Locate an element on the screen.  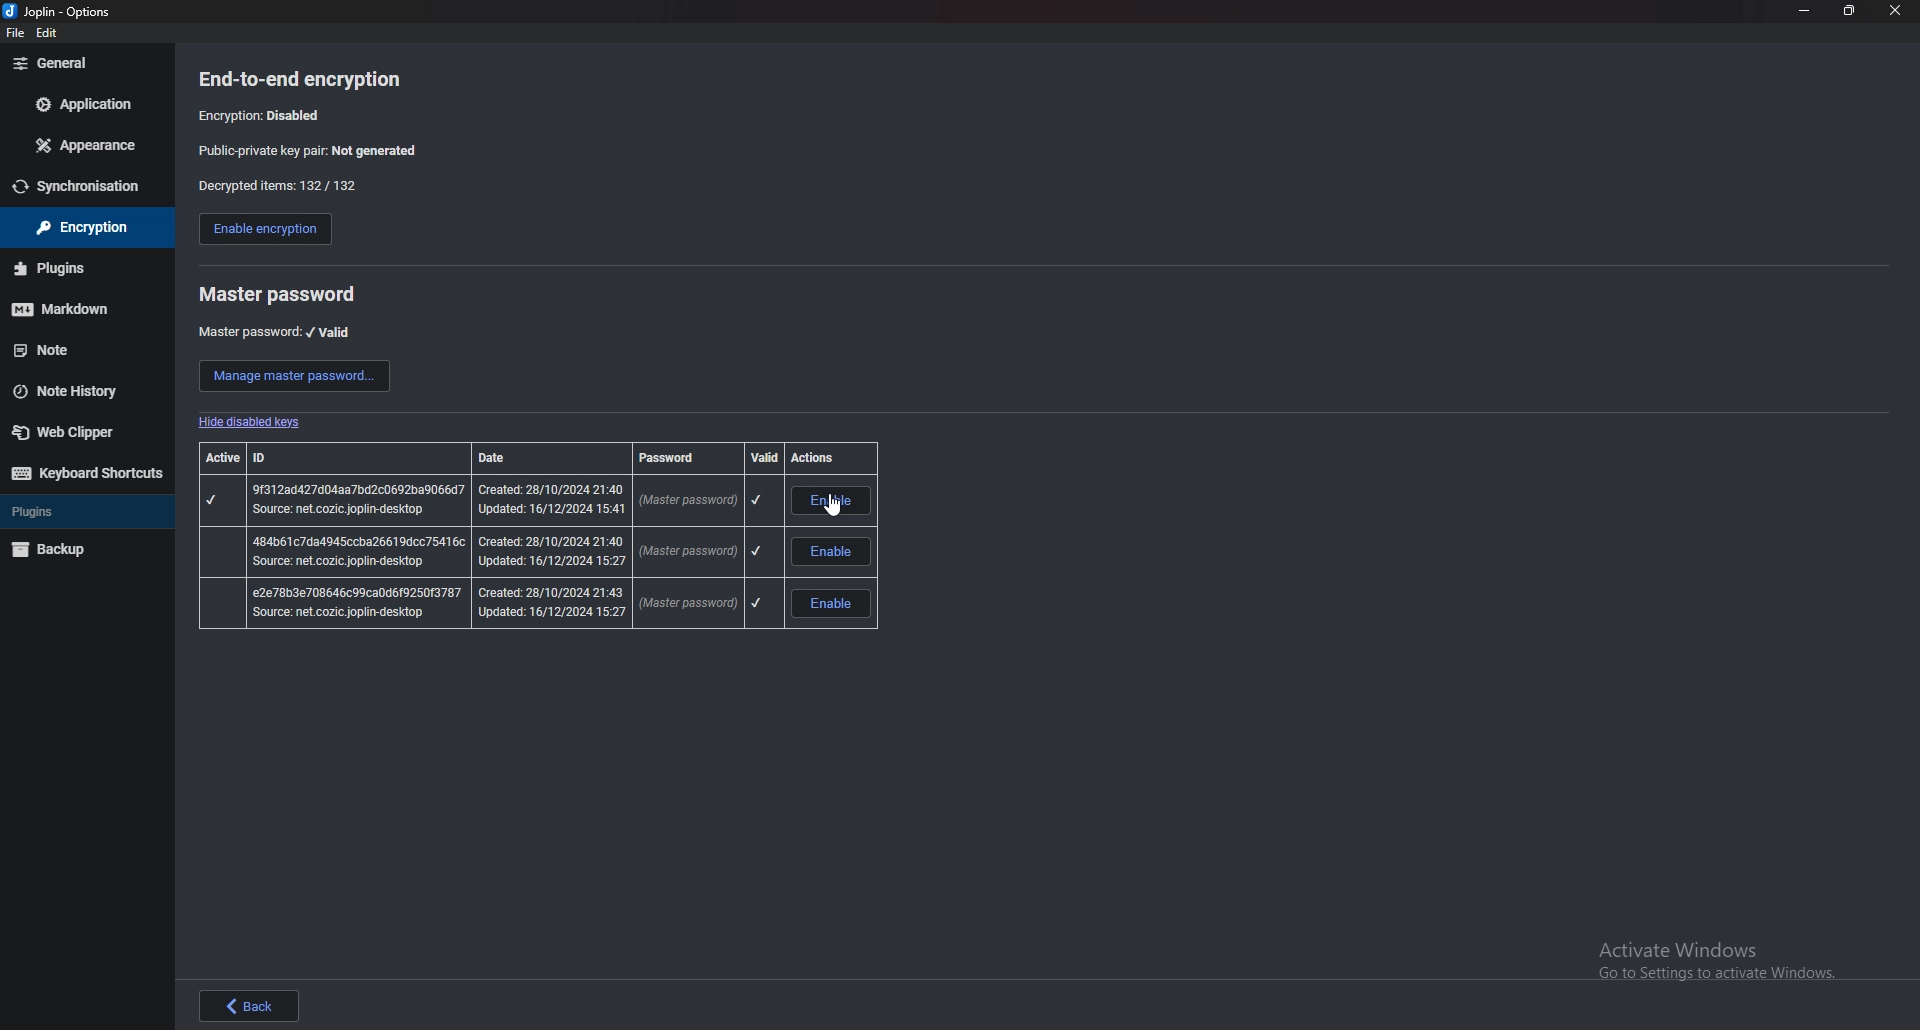
edit is located at coordinates (49, 31).